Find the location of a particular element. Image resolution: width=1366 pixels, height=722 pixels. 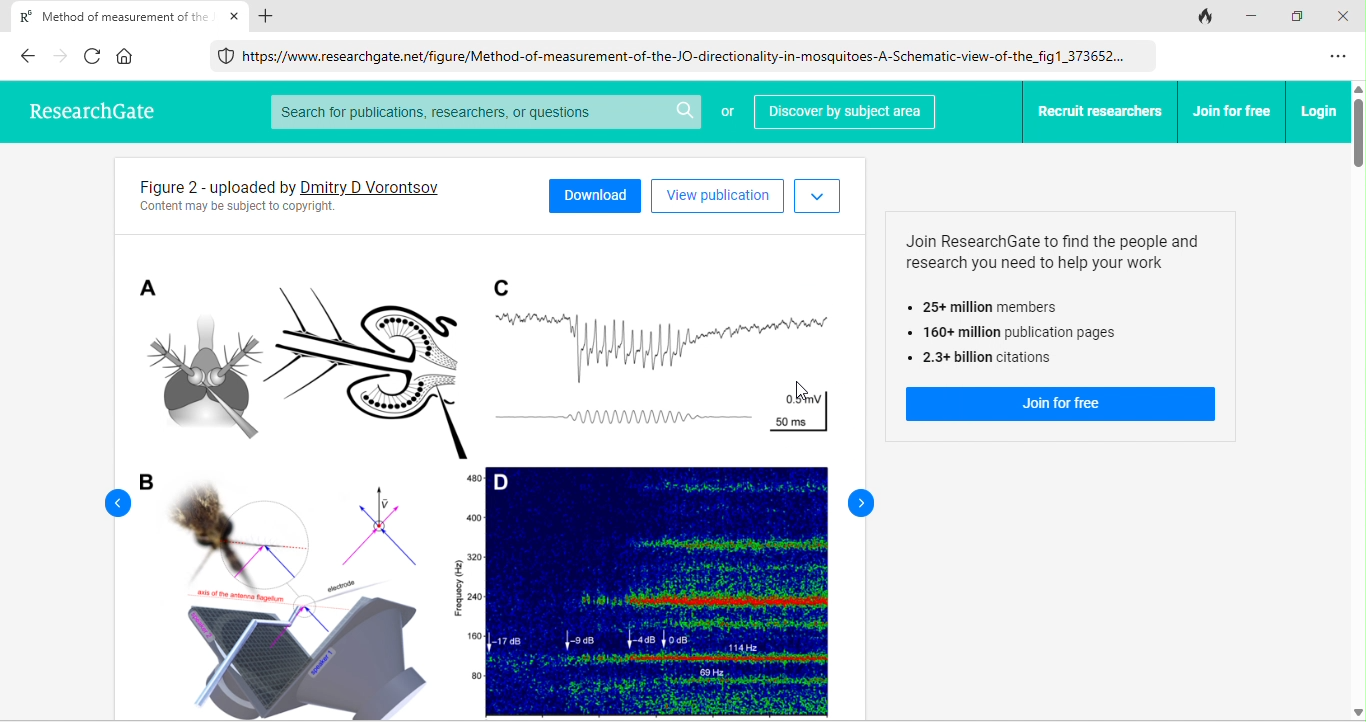

add tab is located at coordinates (267, 16).